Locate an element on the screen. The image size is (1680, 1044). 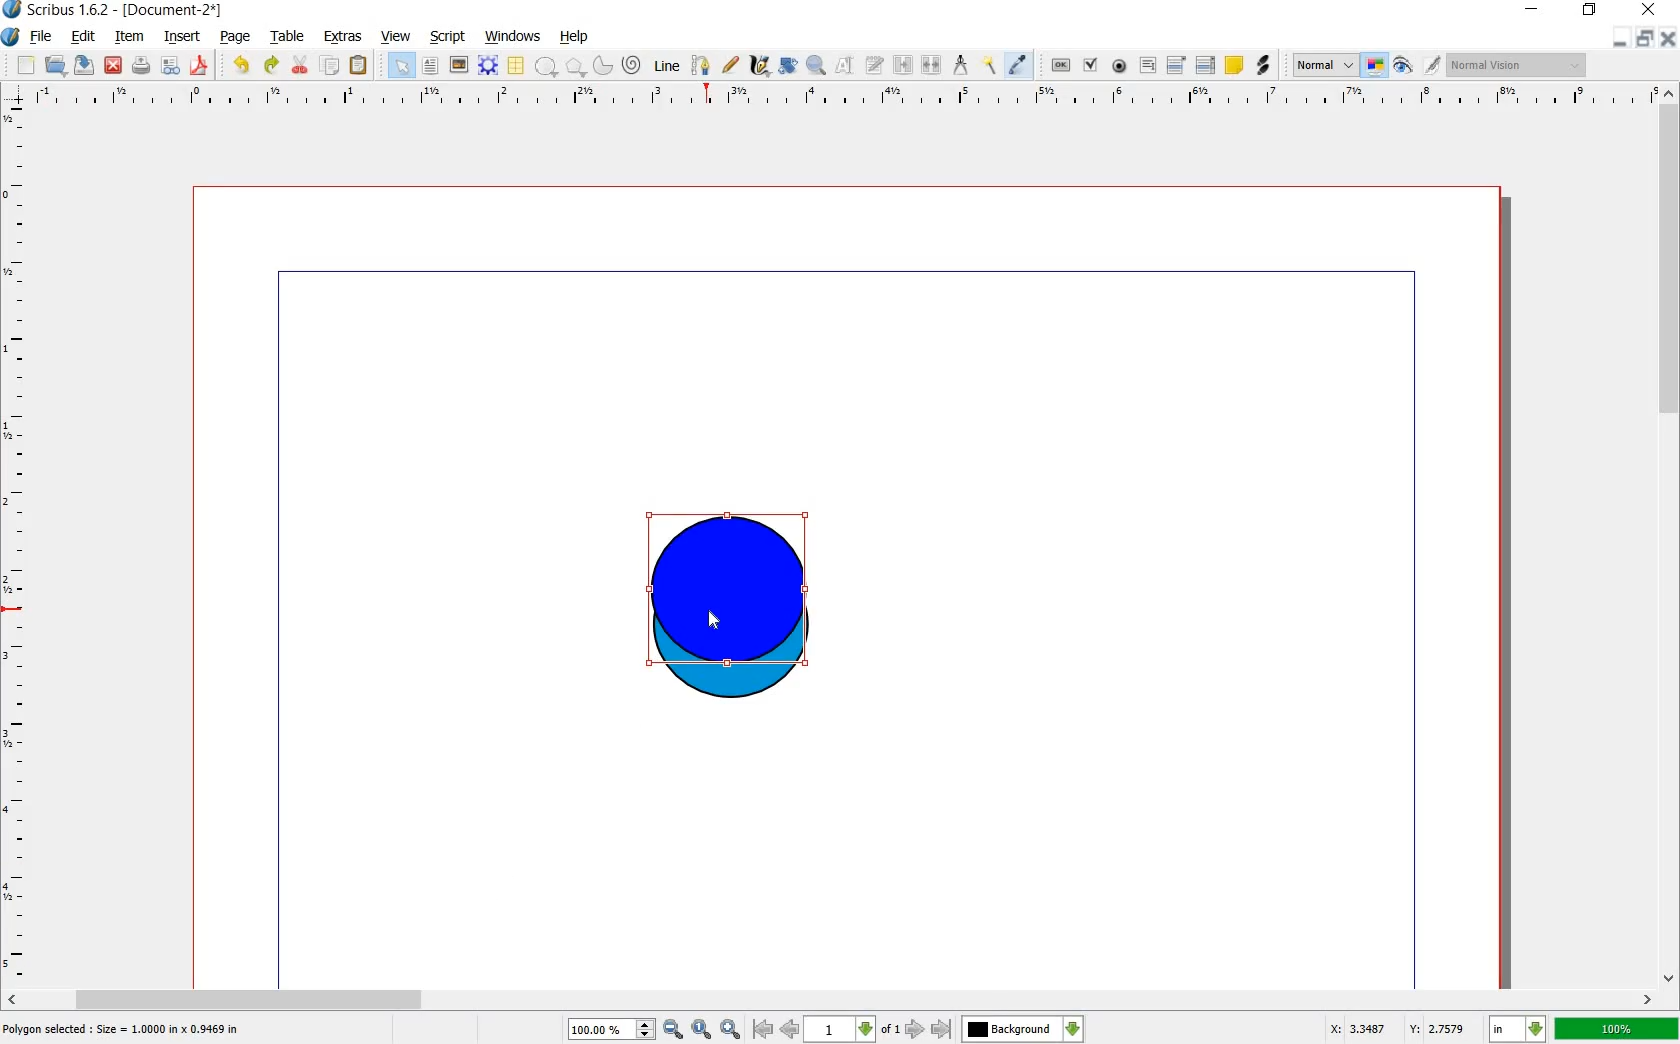
insert is located at coordinates (183, 38).